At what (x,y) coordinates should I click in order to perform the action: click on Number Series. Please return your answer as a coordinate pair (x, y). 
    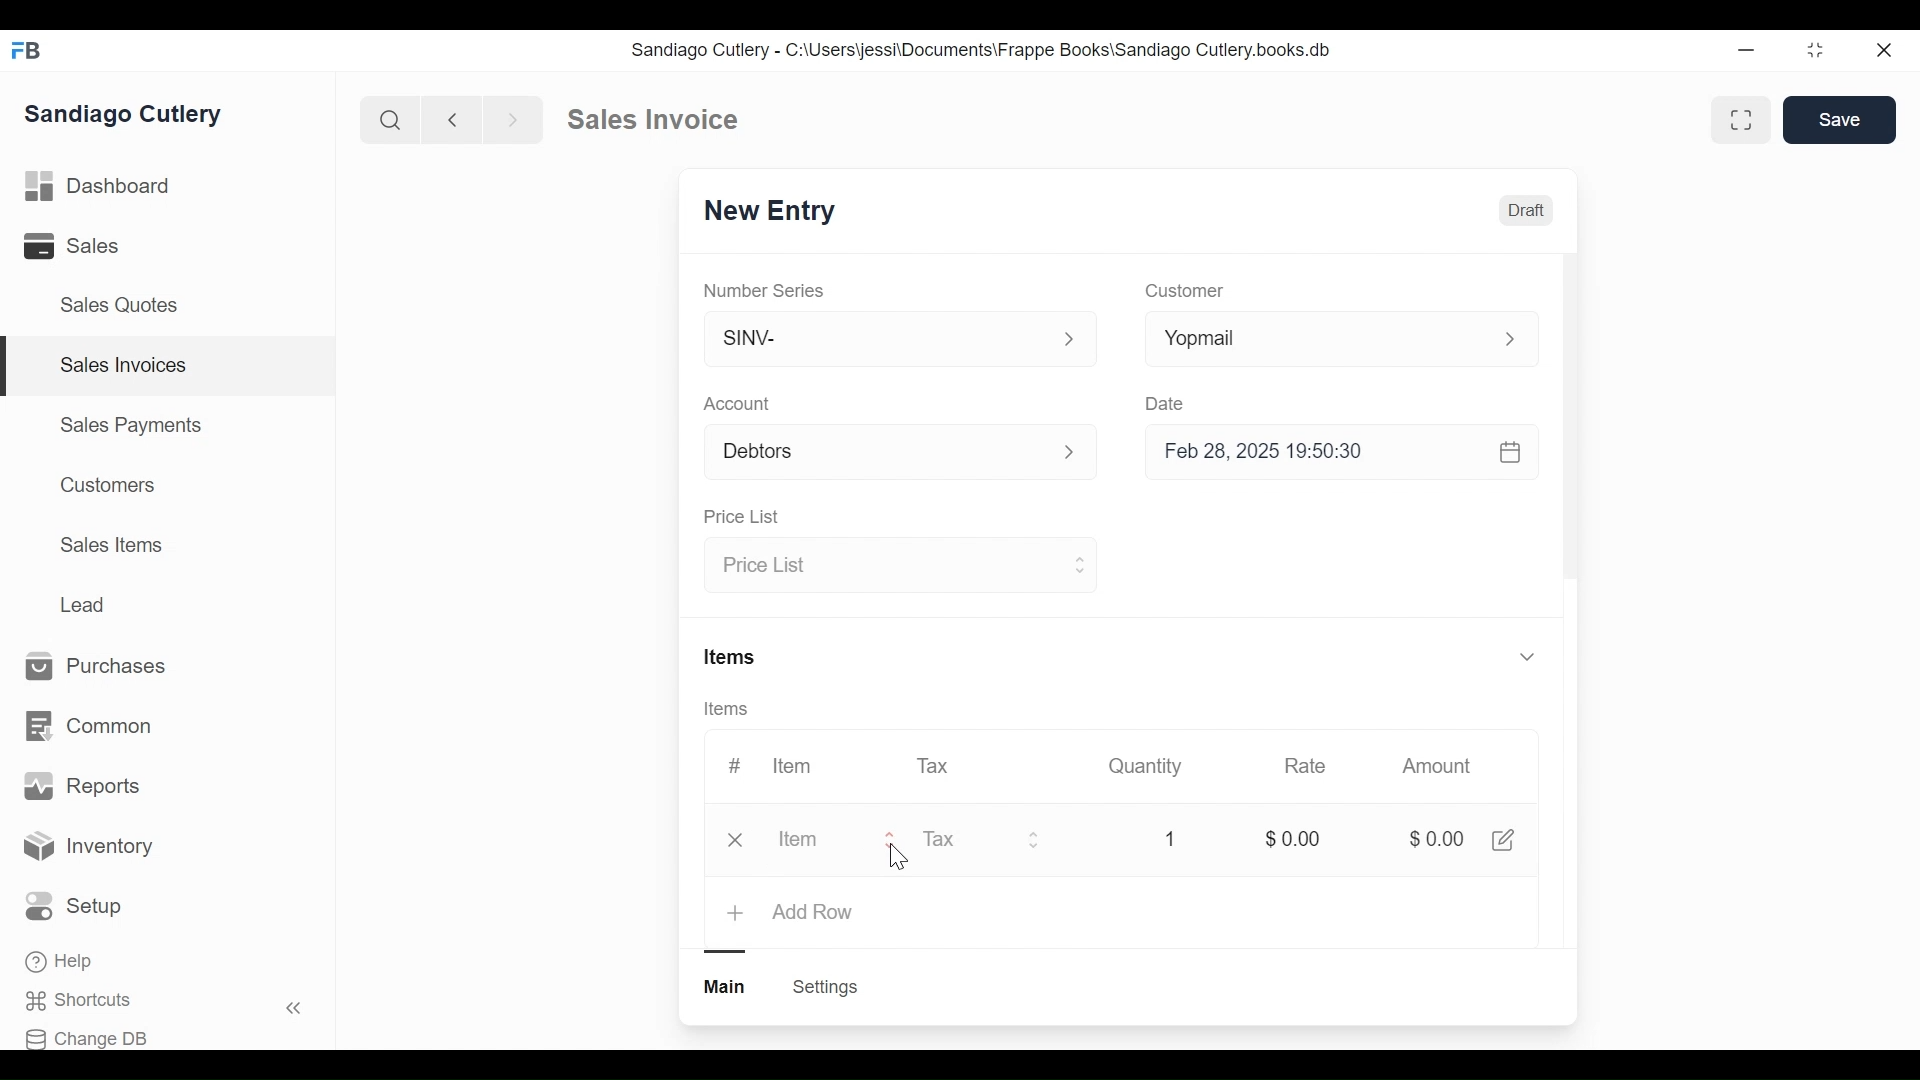
    Looking at the image, I should click on (766, 290).